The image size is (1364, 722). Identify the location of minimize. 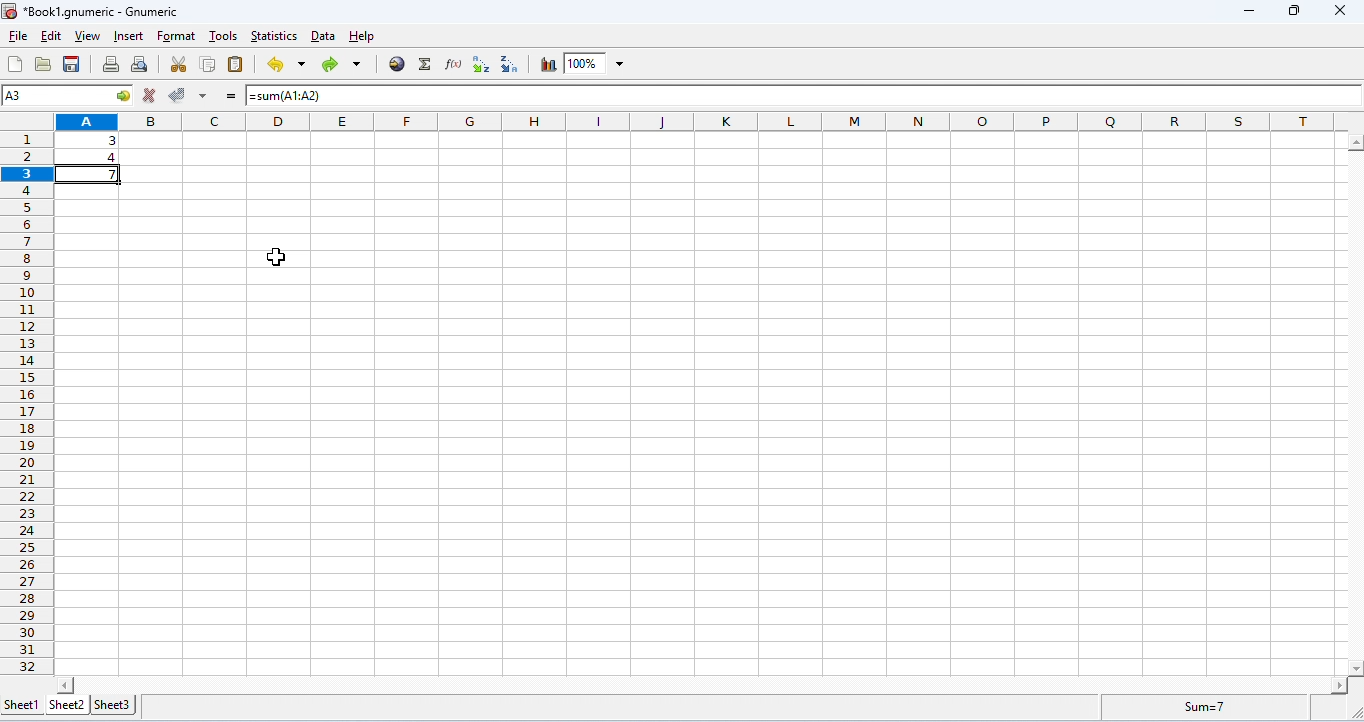
(1249, 13).